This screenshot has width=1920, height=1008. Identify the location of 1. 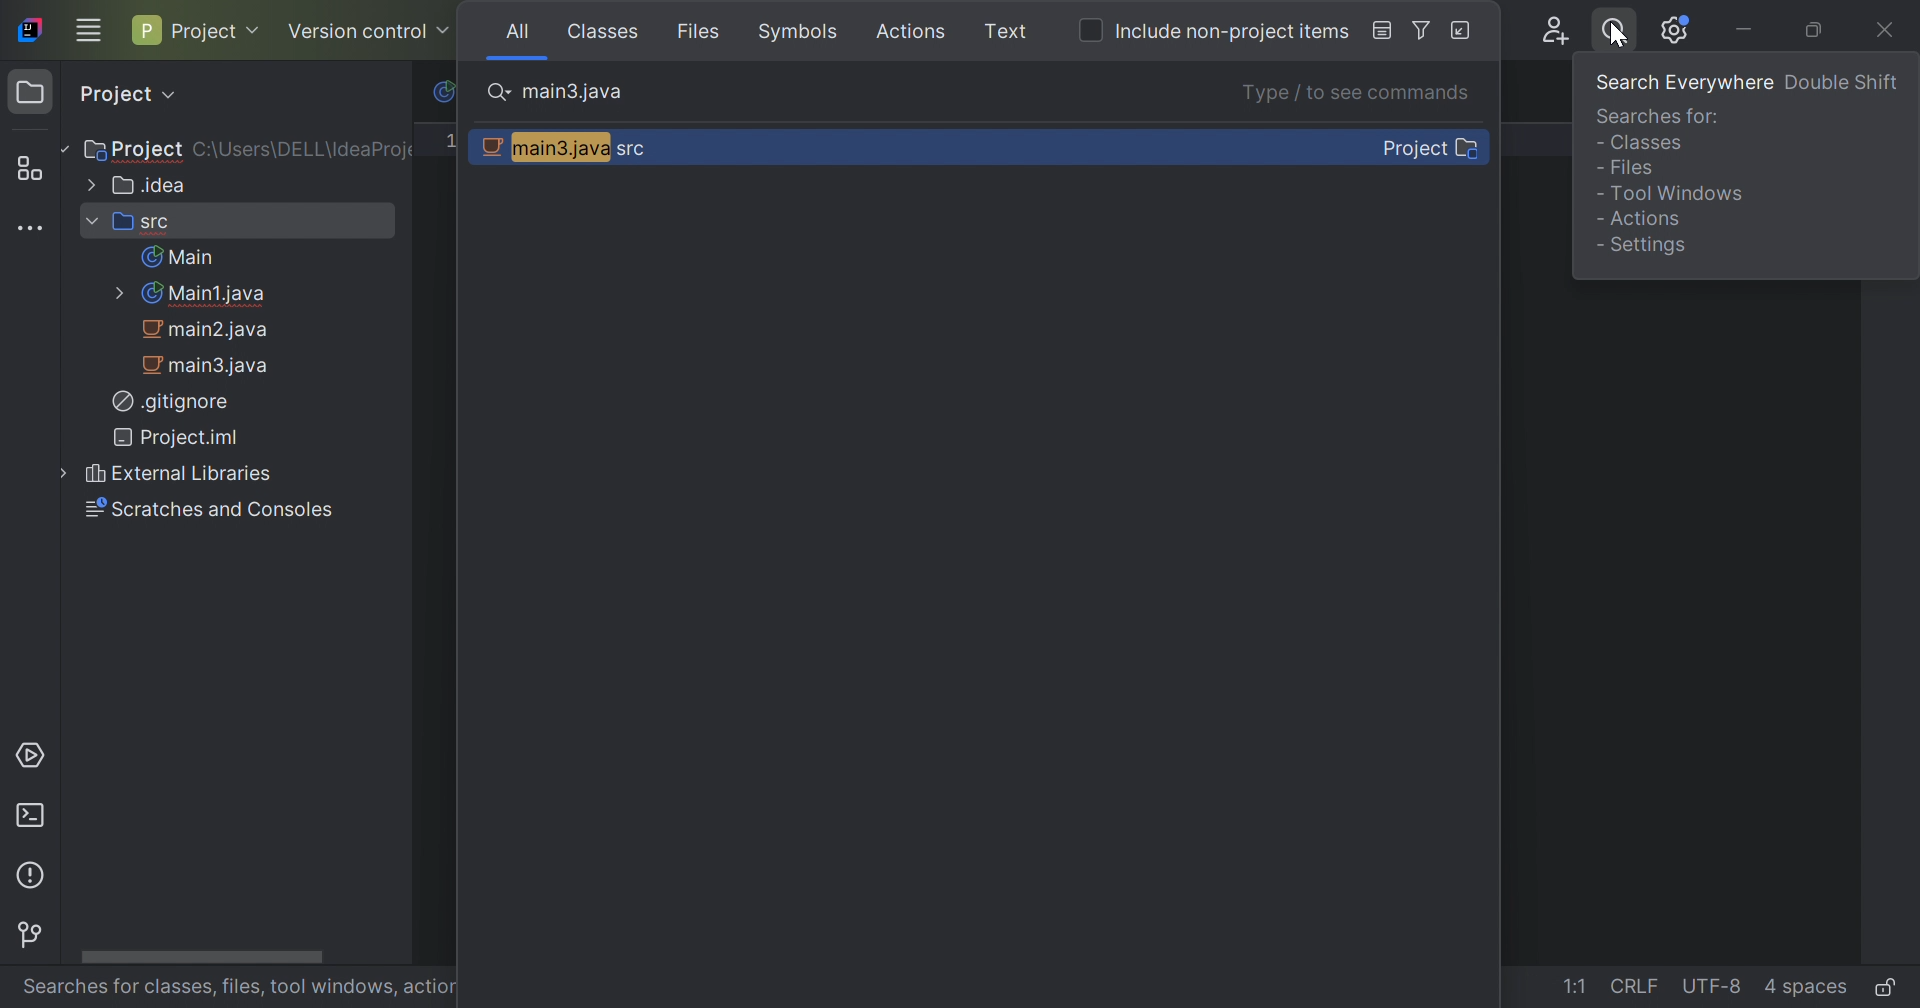
(456, 140).